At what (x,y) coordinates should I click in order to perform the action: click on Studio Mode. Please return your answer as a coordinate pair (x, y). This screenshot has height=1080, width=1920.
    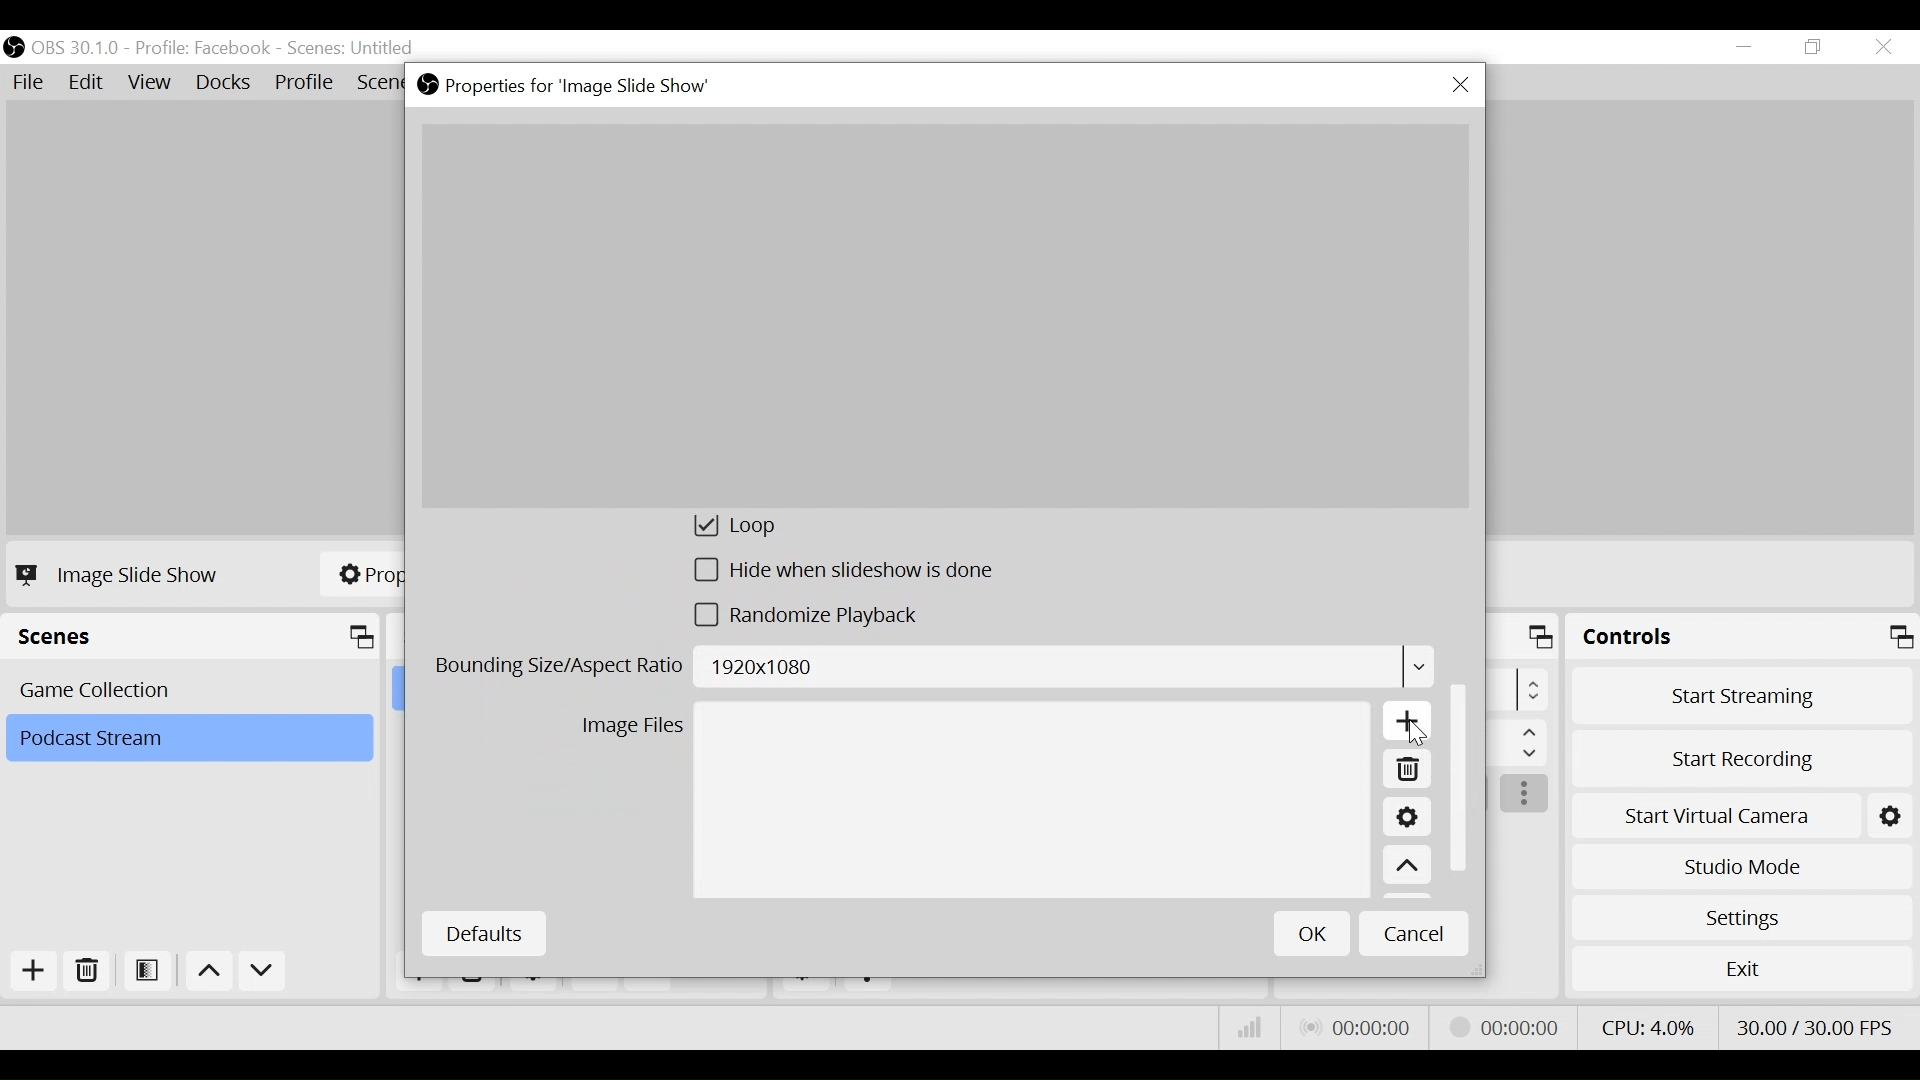
    Looking at the image, I should click on (1742, 864).